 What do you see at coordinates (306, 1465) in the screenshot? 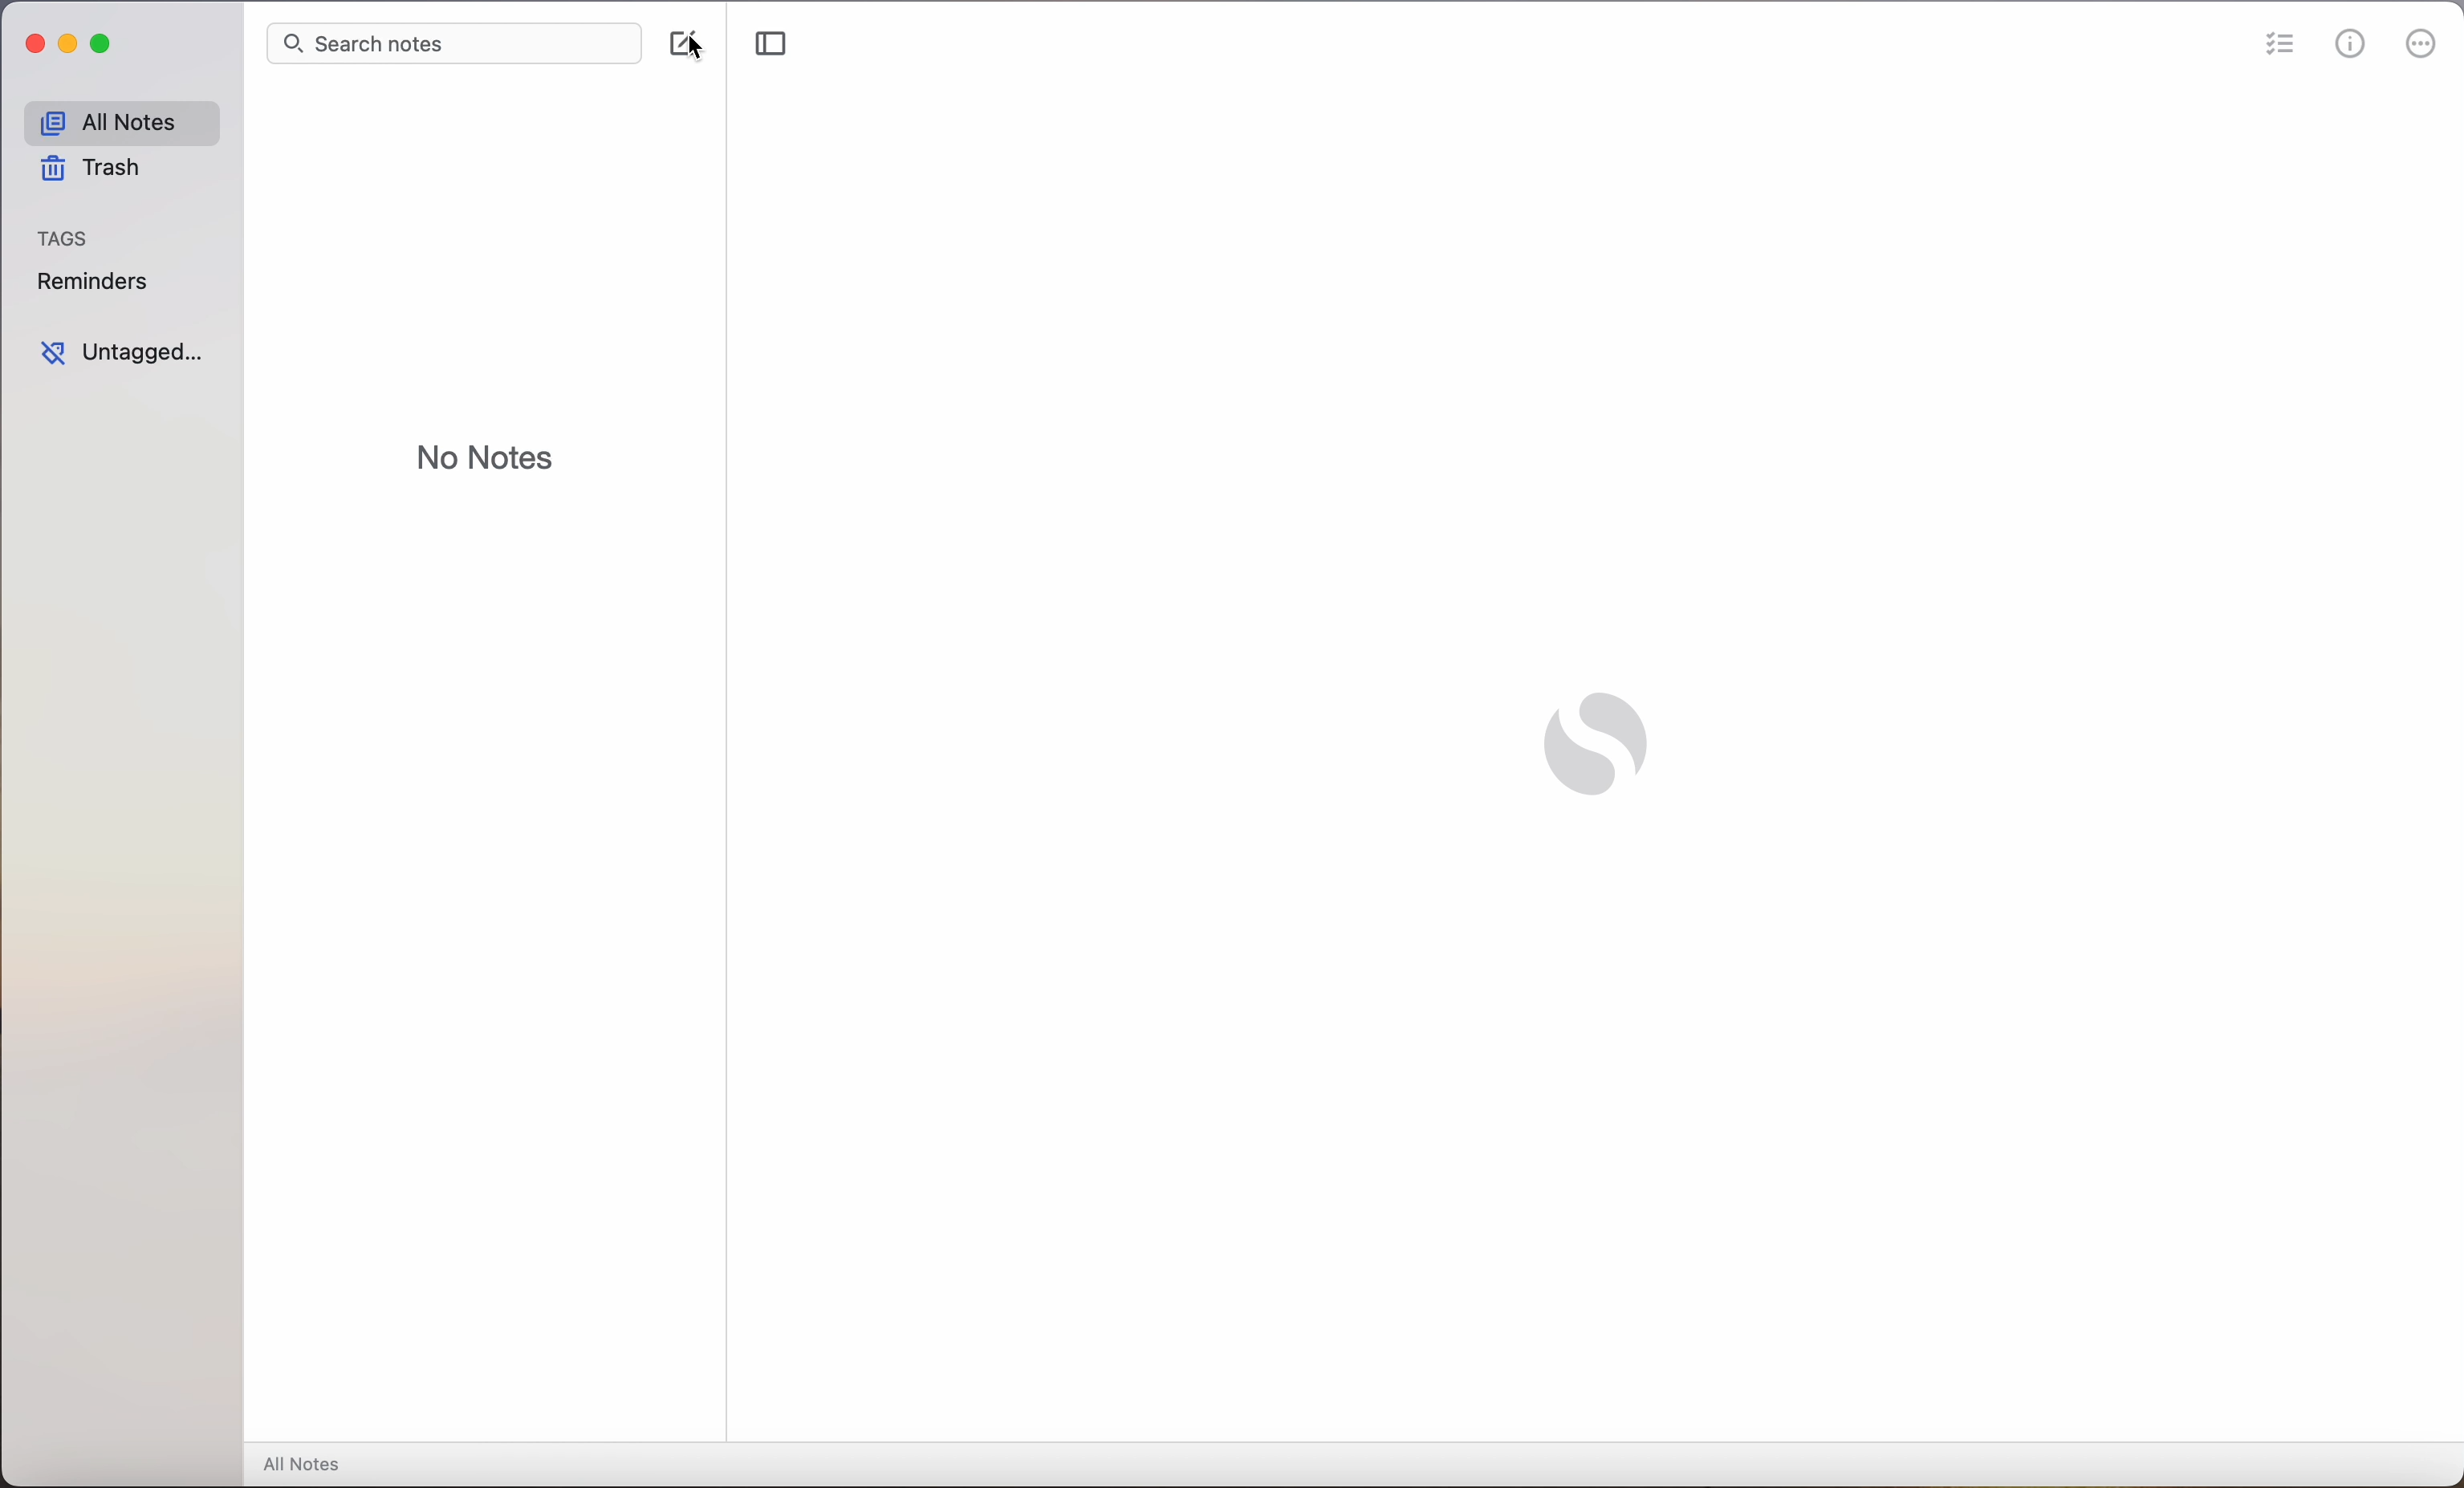
I see `all notes` at bounding box center [306, 1465].